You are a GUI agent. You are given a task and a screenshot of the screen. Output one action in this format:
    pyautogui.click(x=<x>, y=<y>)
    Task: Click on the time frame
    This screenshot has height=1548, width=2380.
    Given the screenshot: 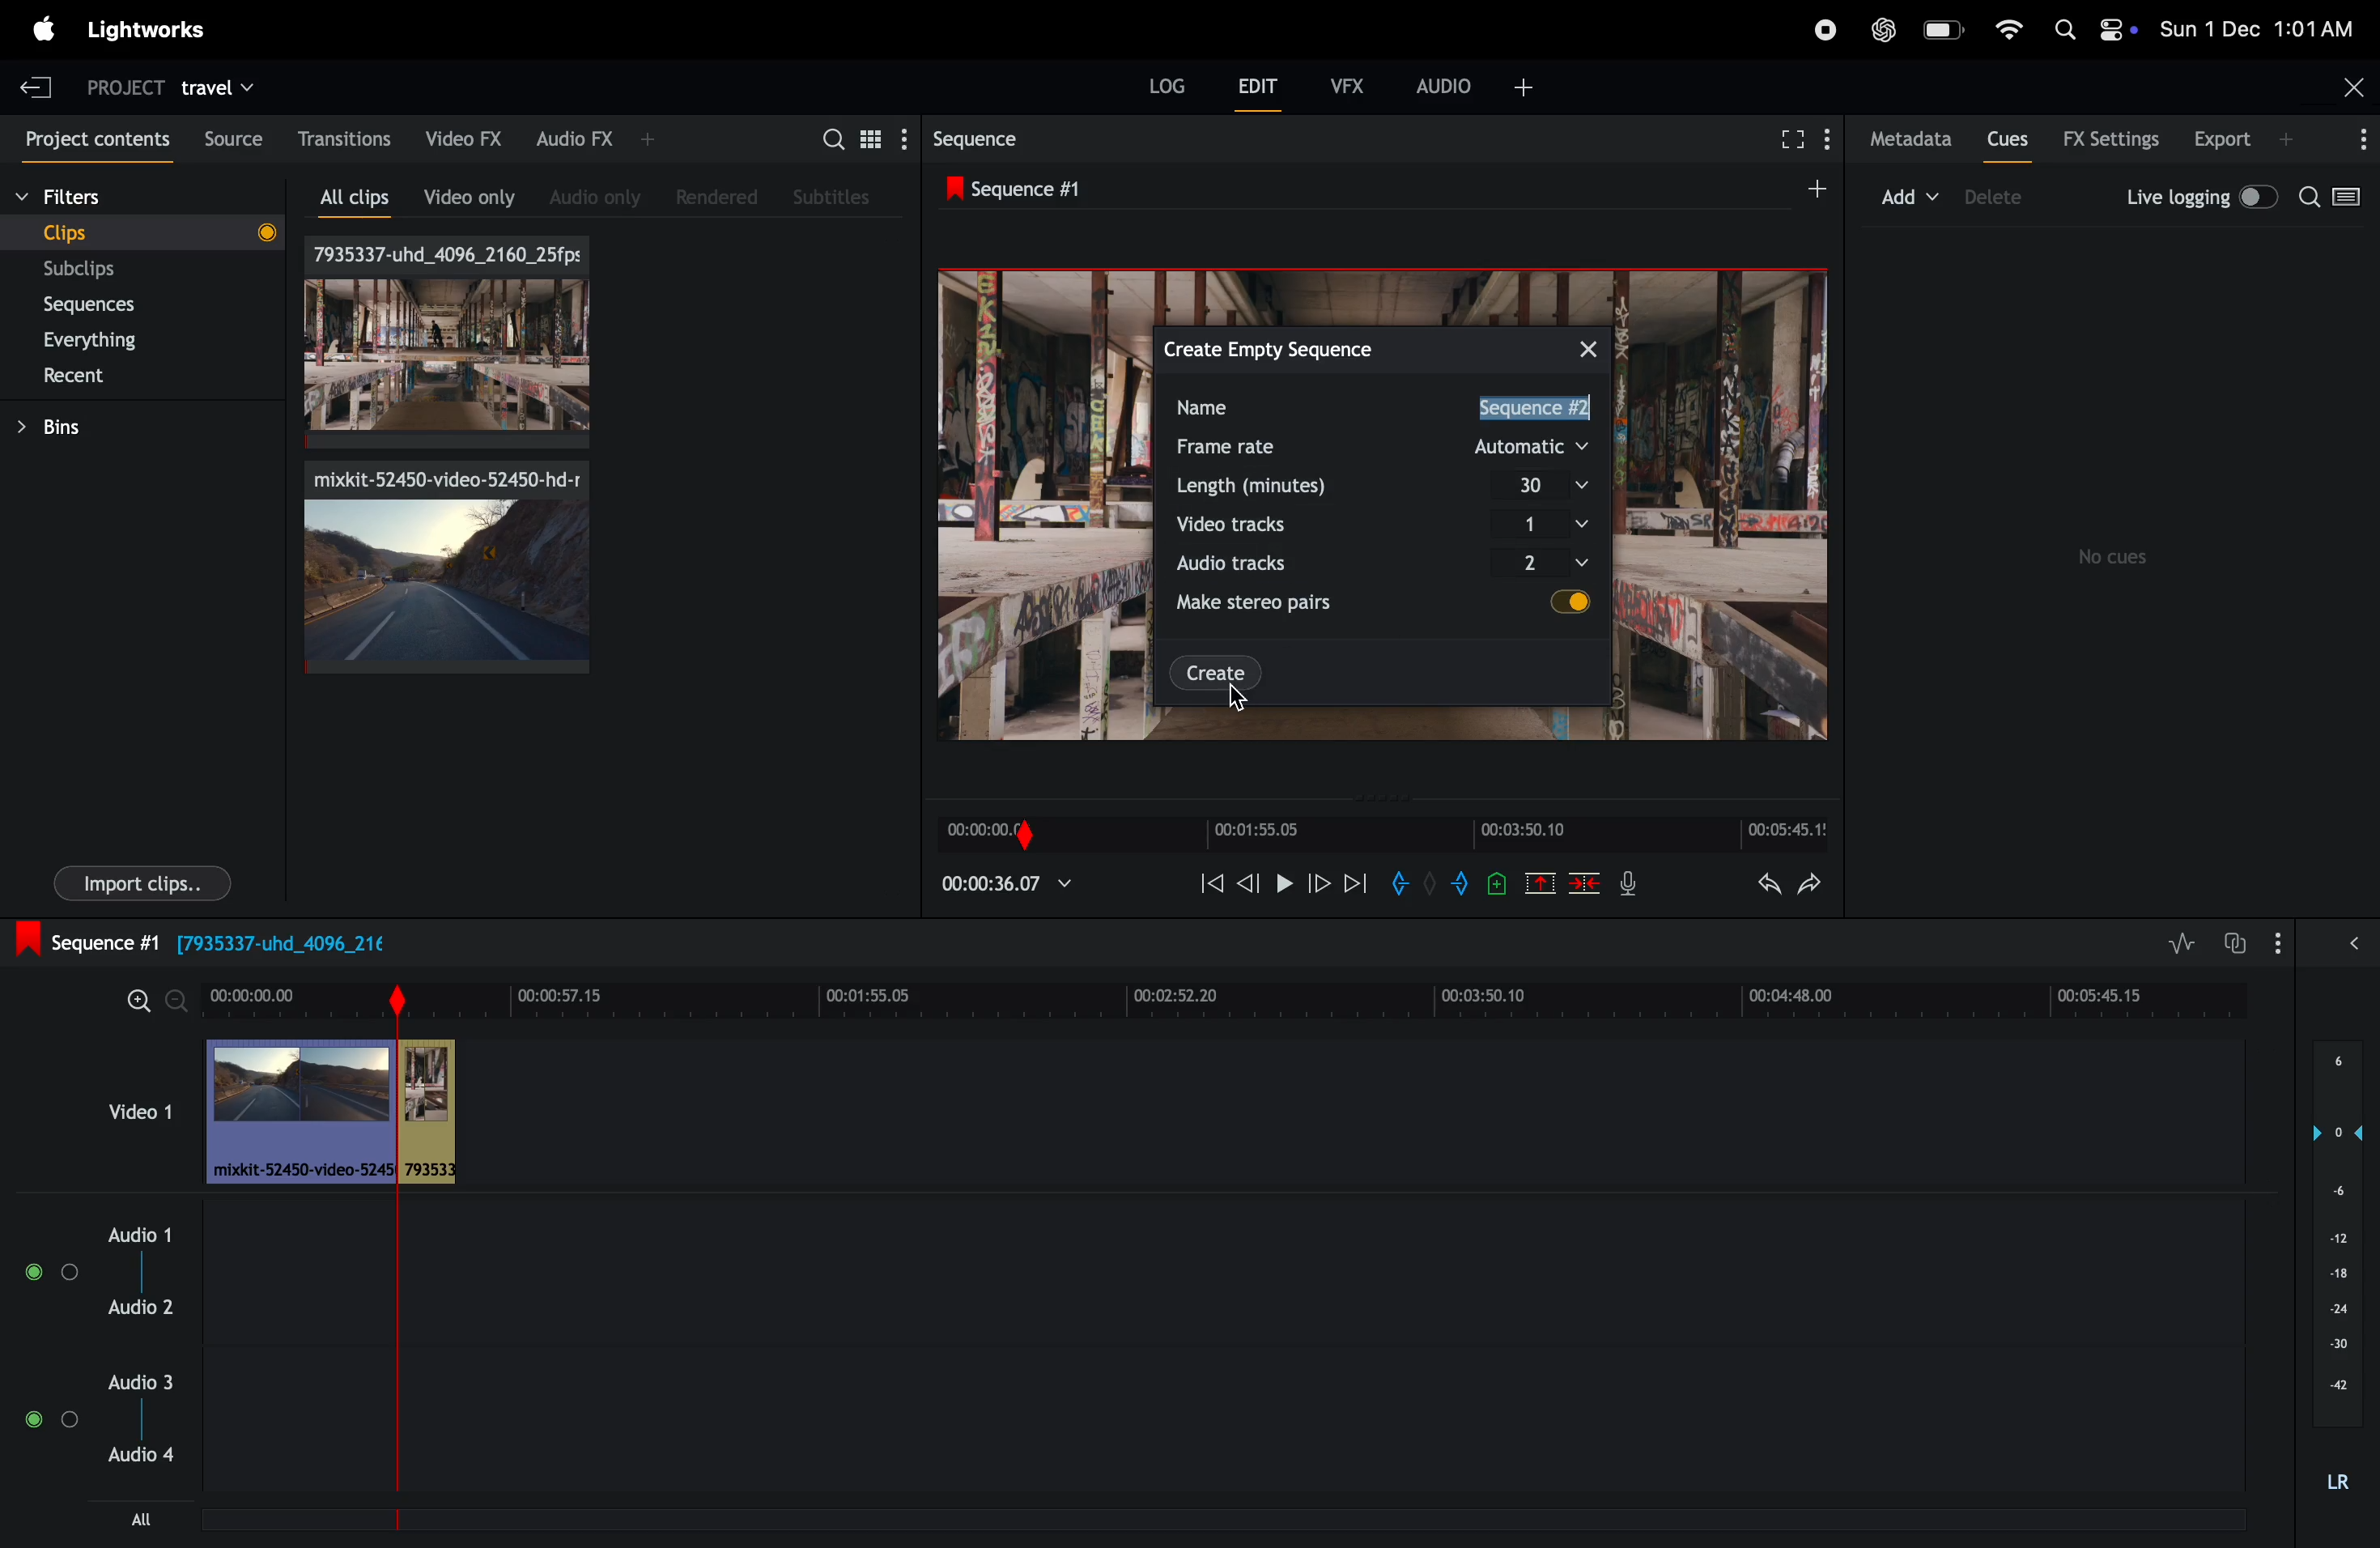 What is the action you would take?
    pyautogui.click(x=1229, y=996)
    